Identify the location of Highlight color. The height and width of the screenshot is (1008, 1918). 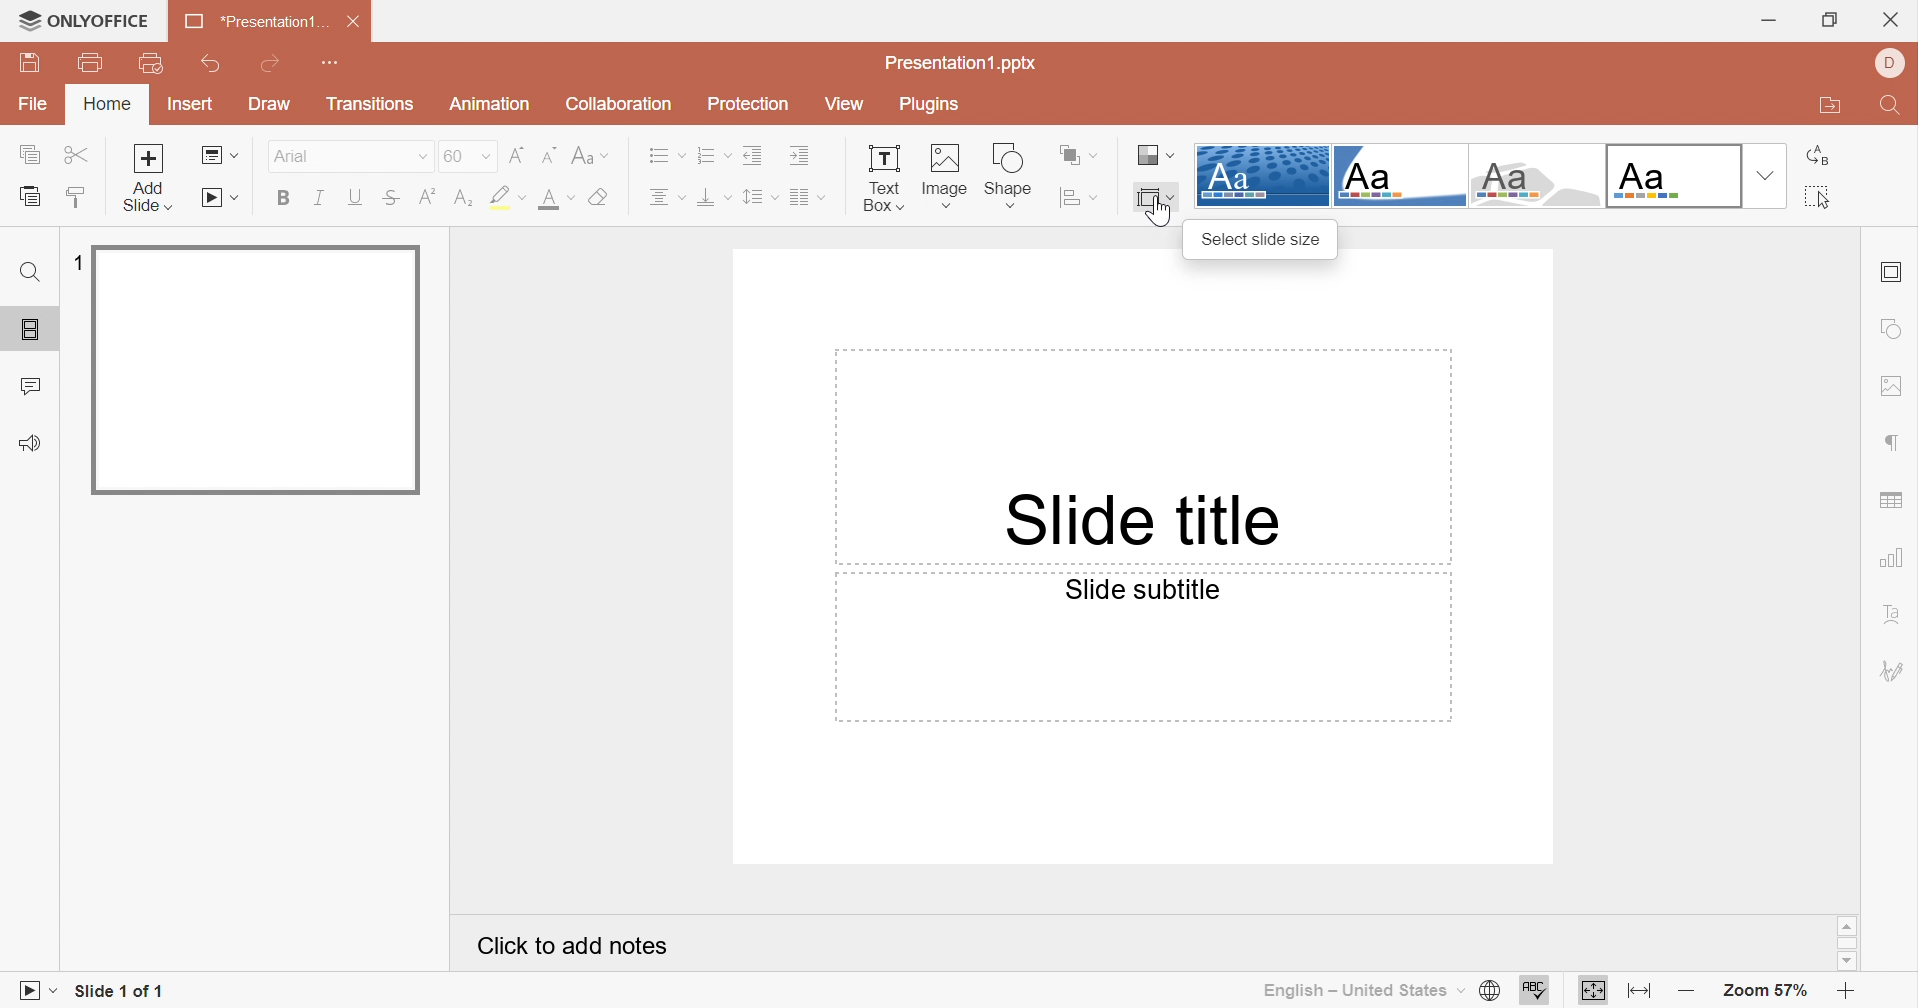
(510, 199).